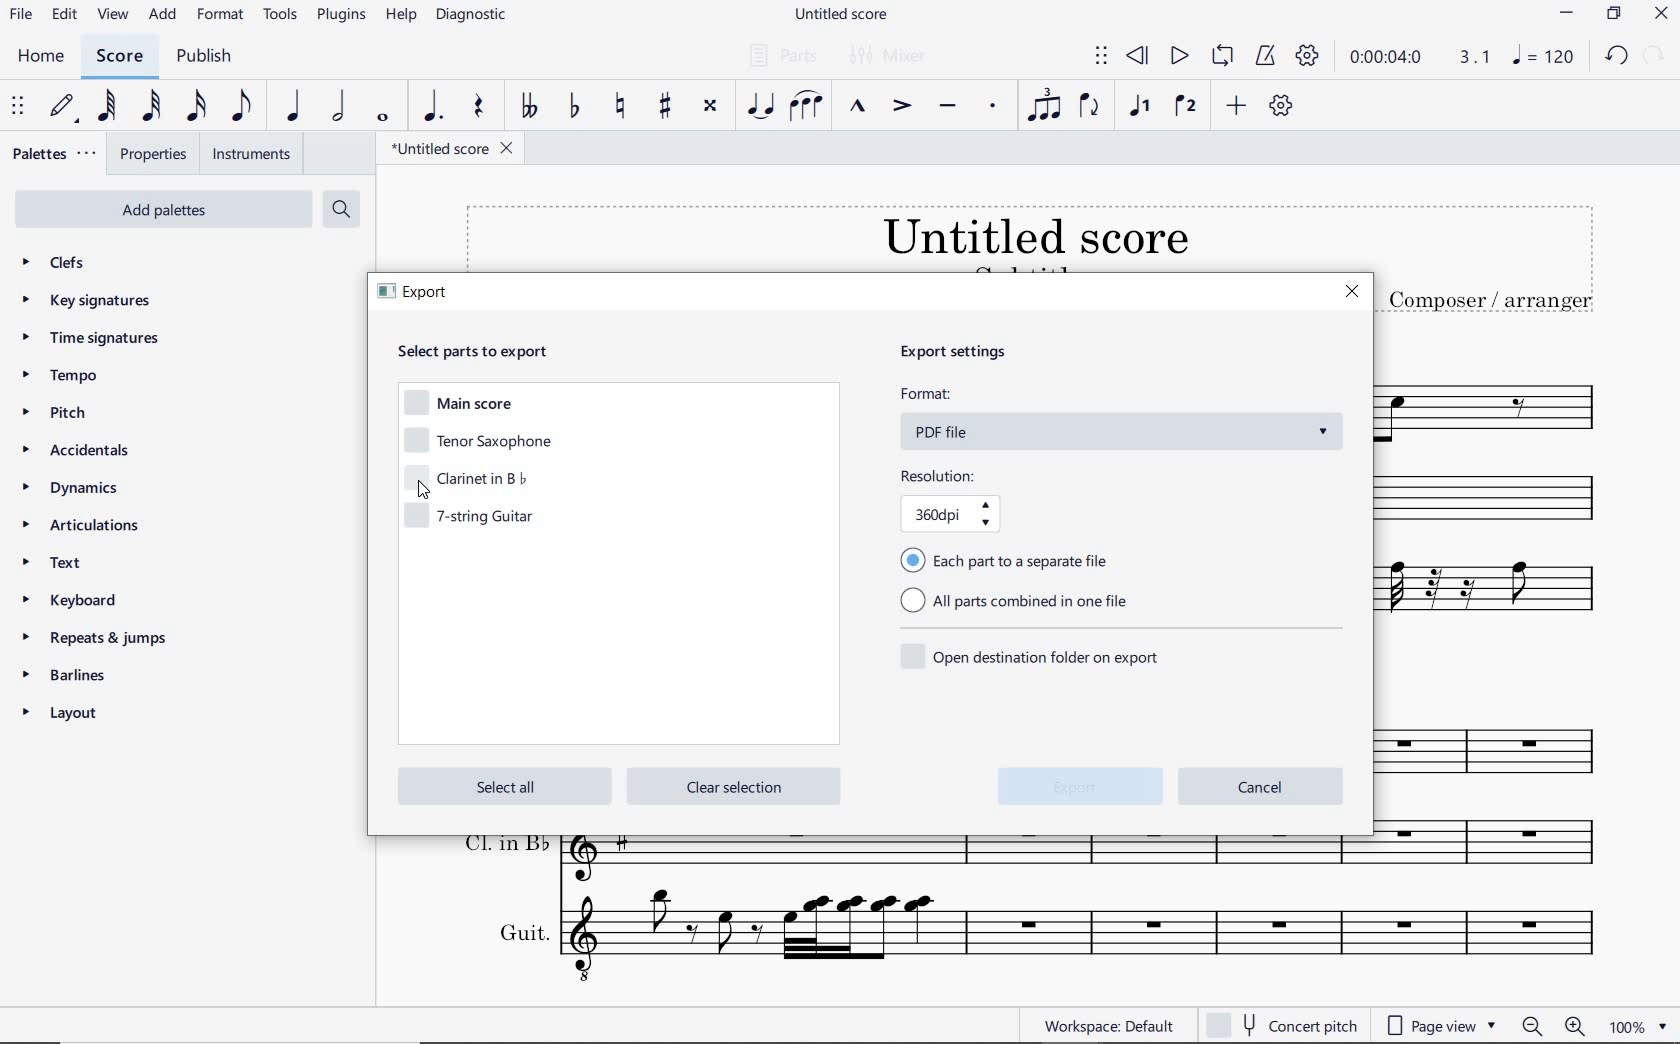 This screenshot has width=1680, height=1044. What do you see at coordinates (572, 107) in the screenshot?
I see `TOGGLE FLAT` at bounding box center [572, 107].